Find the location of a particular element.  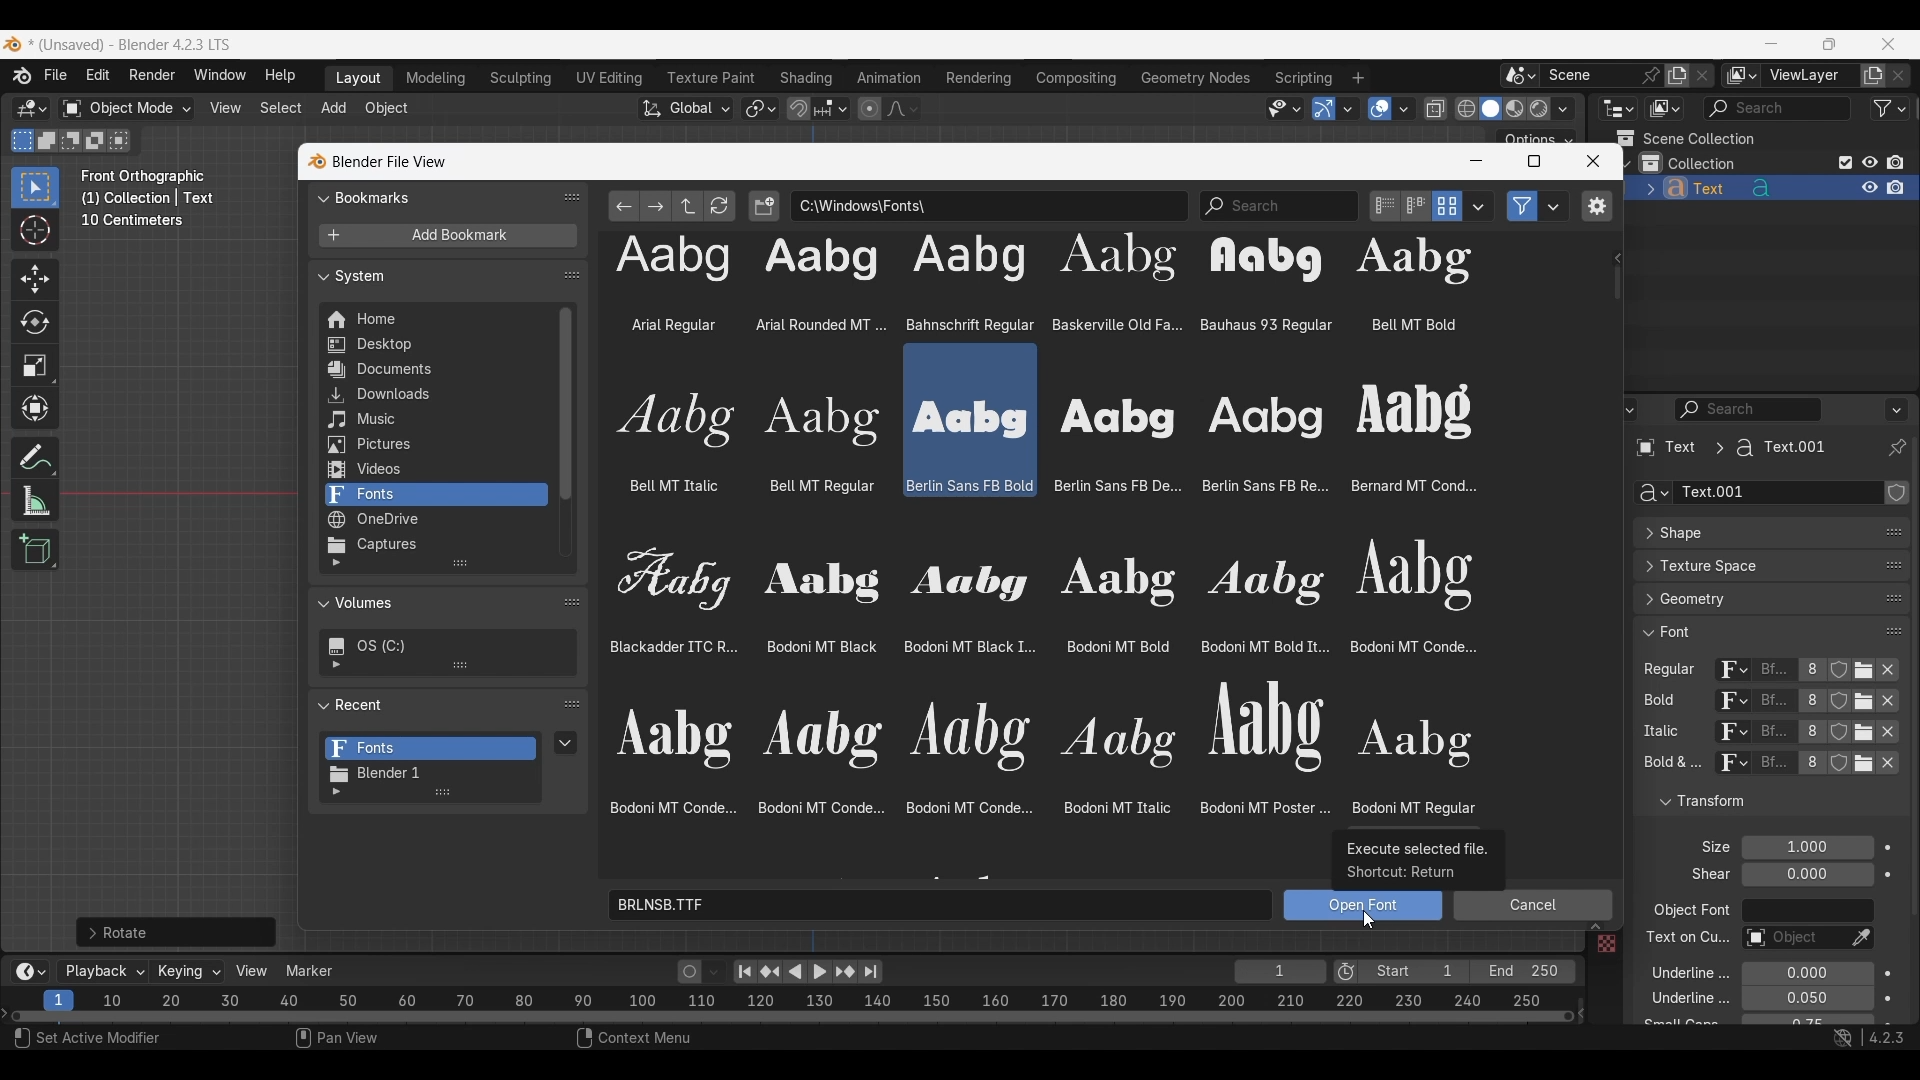

Small caps is located at coordinates (1806, 1020).